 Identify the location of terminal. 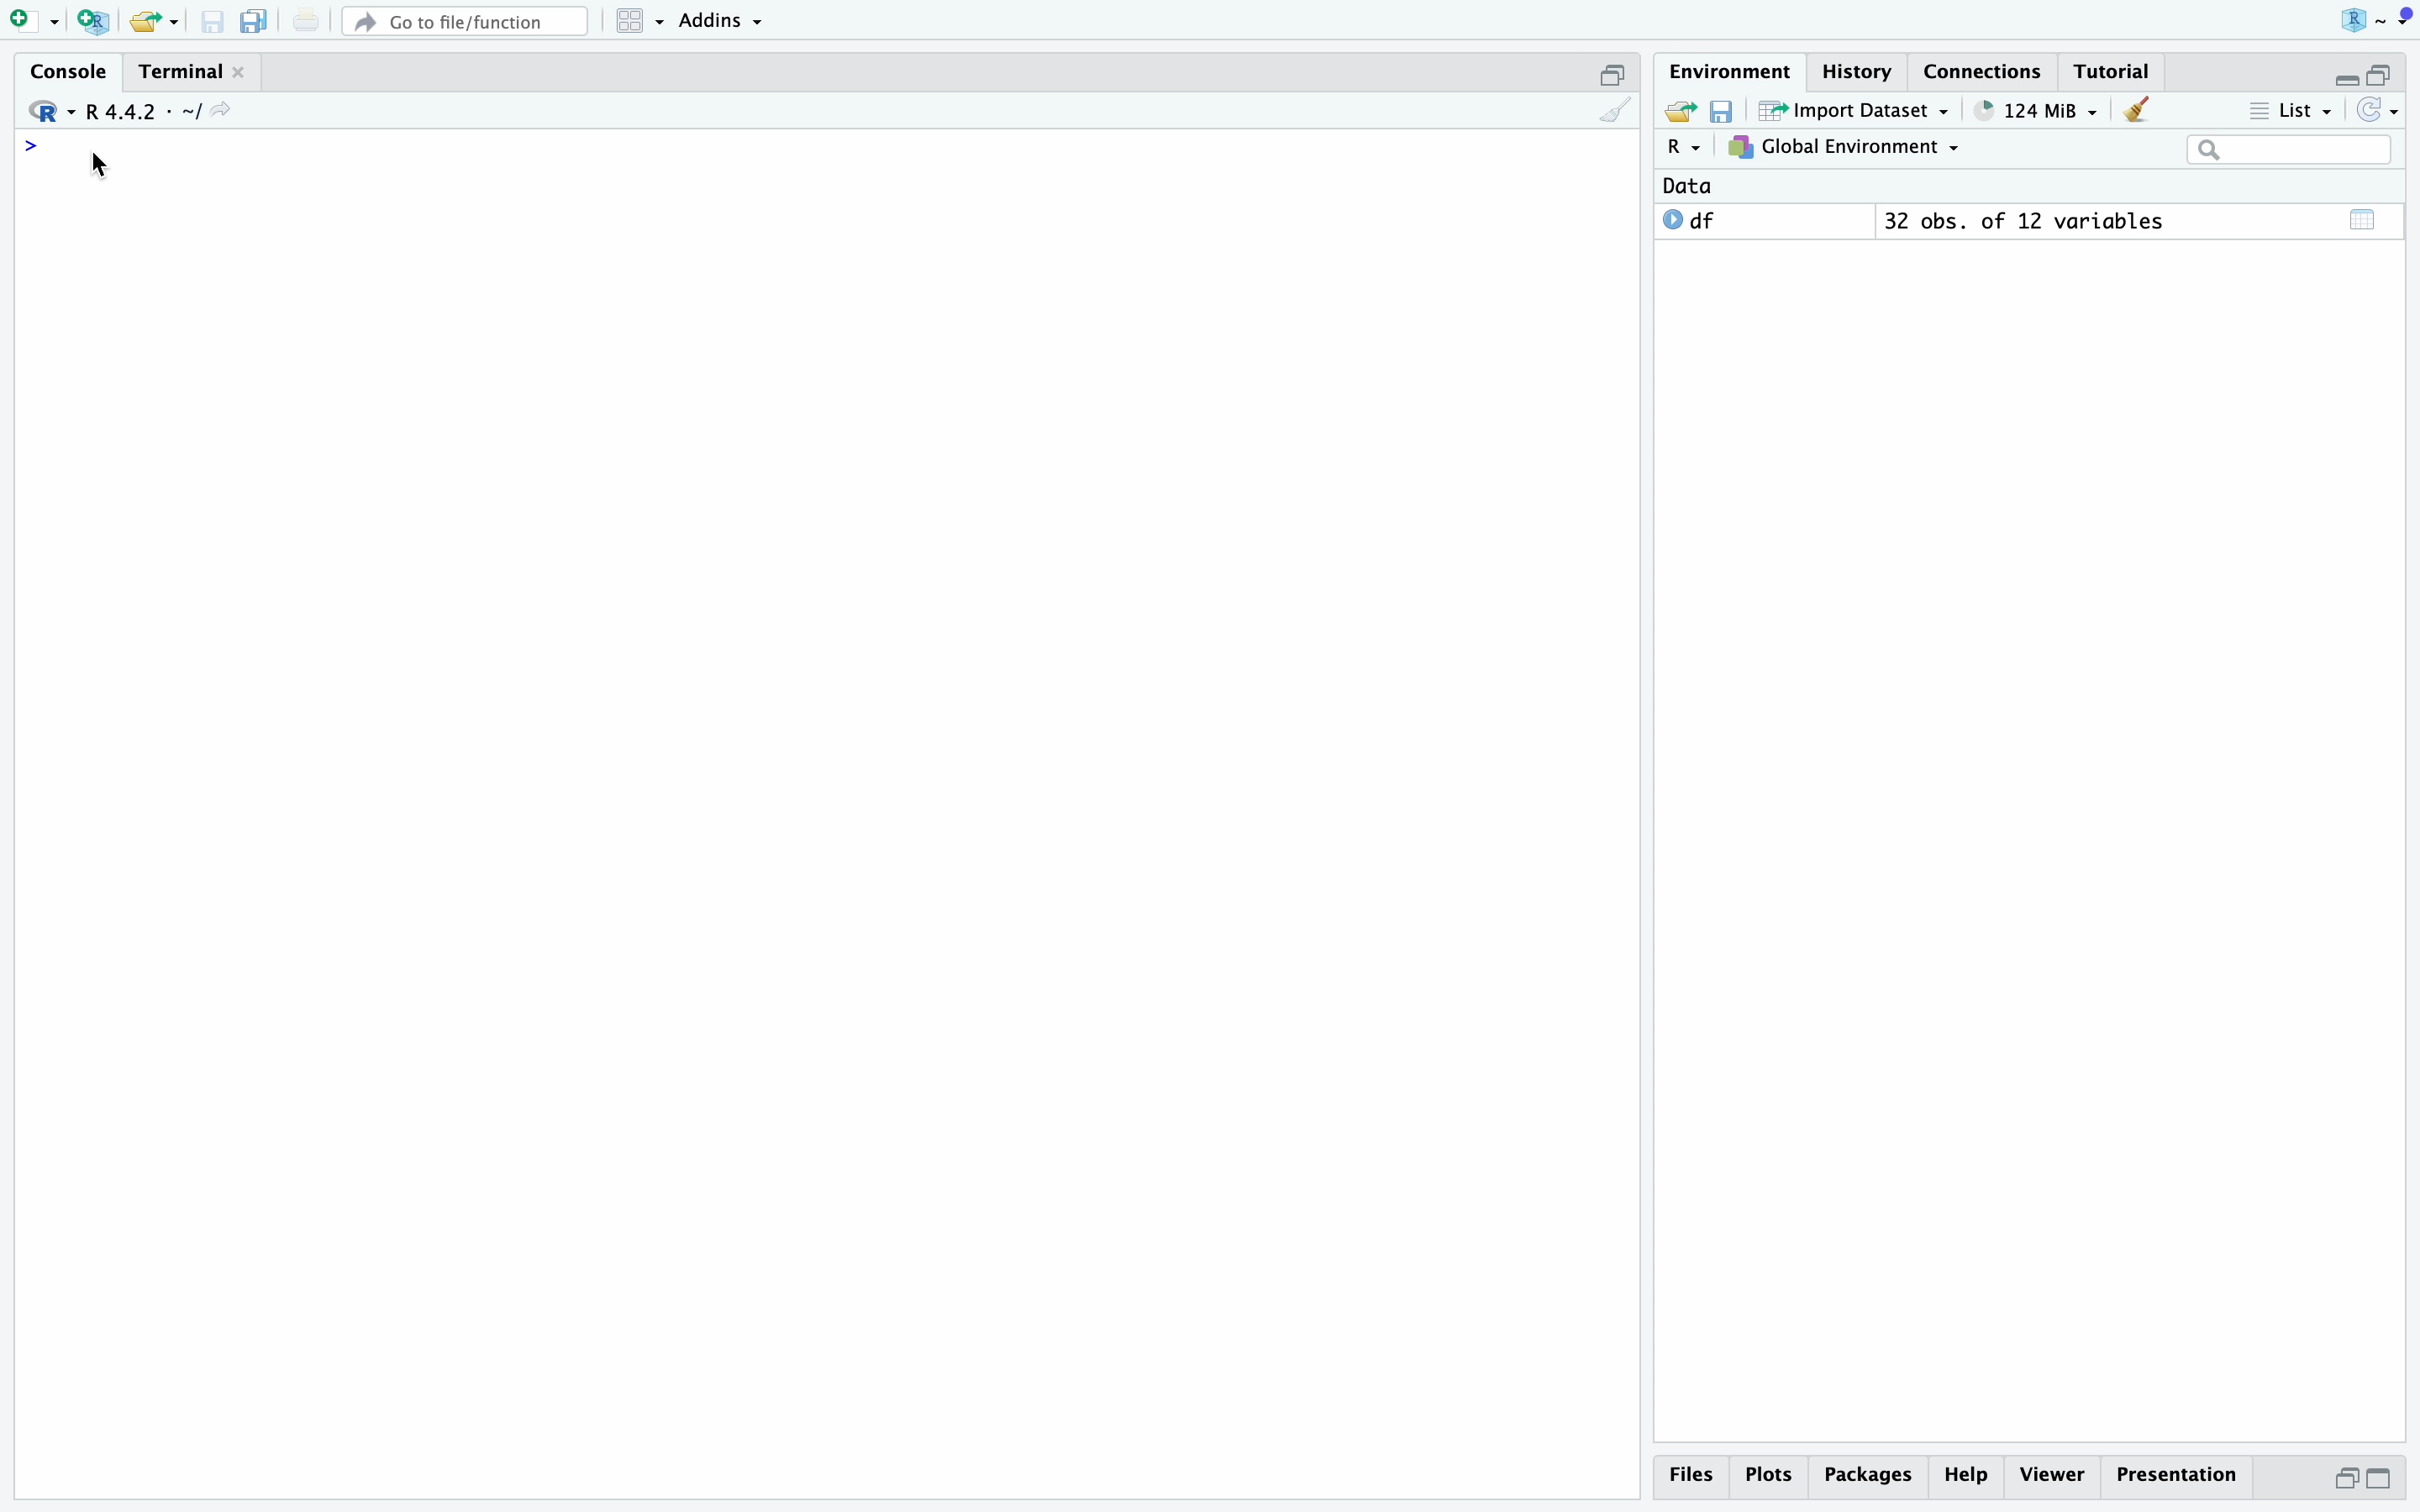
(181, 73).